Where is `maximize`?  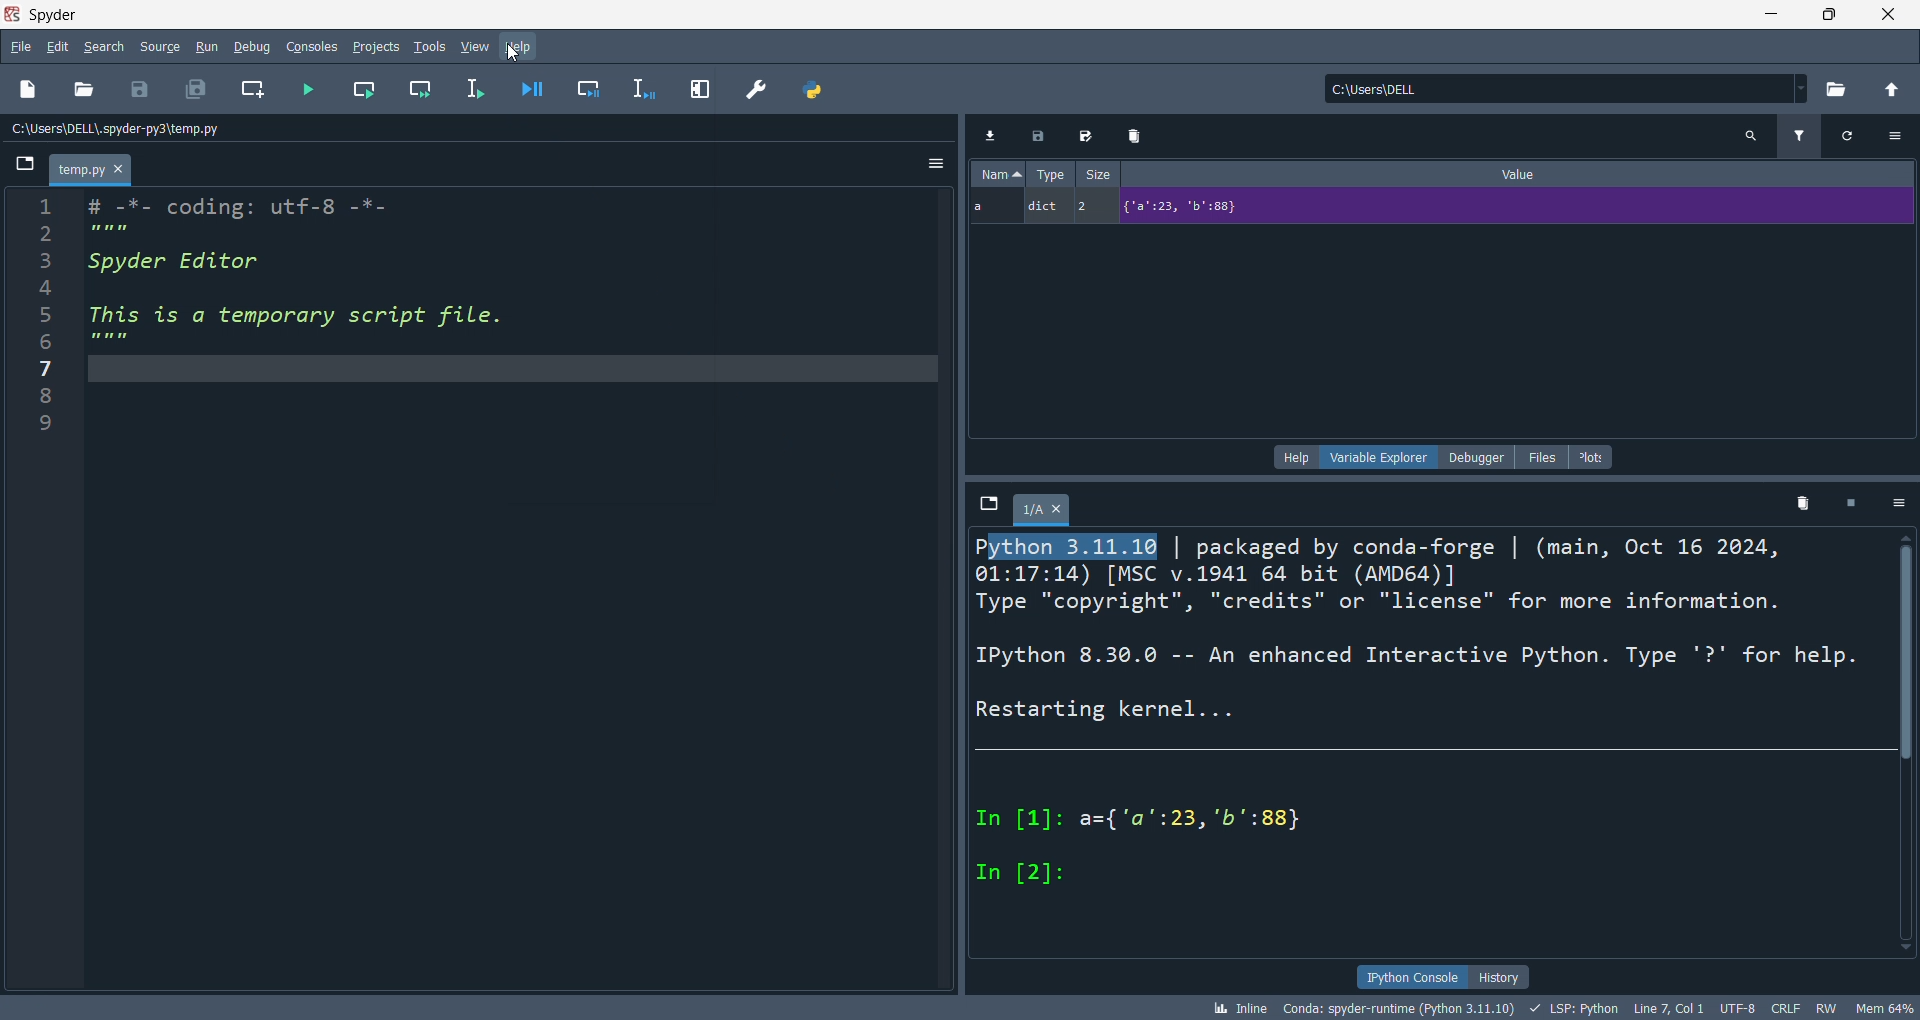
maximize is located at coordinates (1826, 15).